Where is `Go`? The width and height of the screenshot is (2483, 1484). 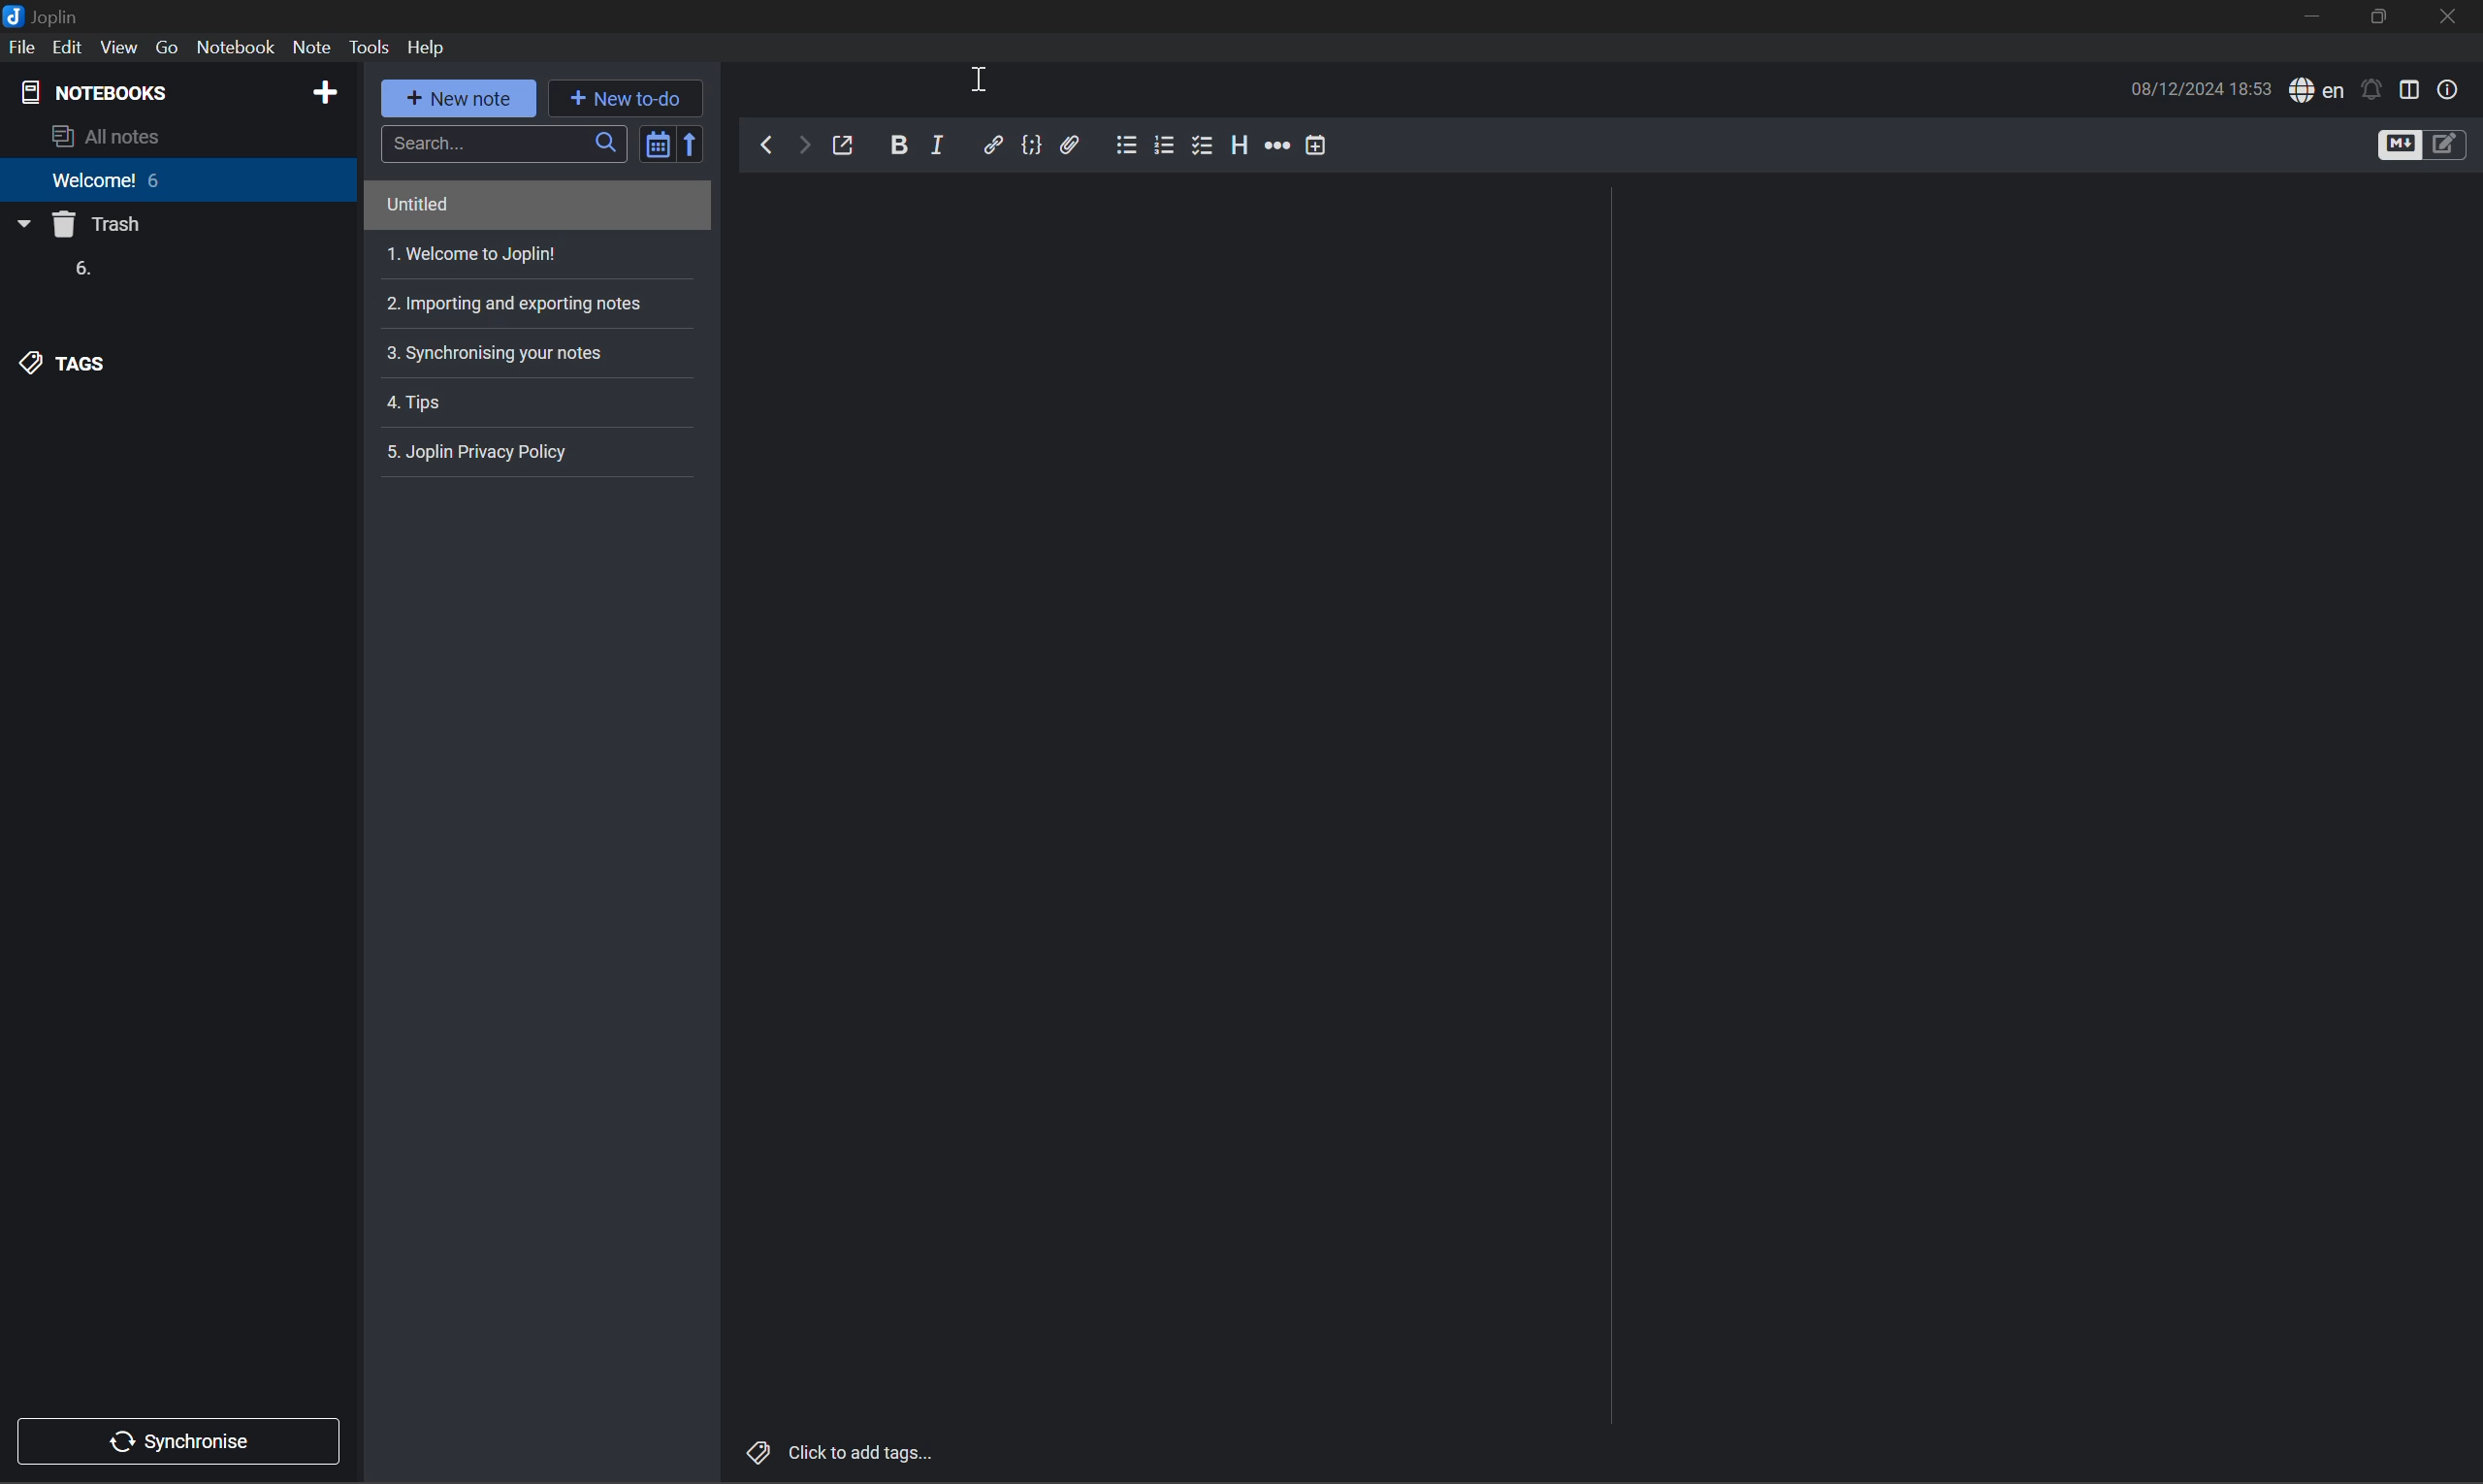
Go is located at coordinates (169, 47).